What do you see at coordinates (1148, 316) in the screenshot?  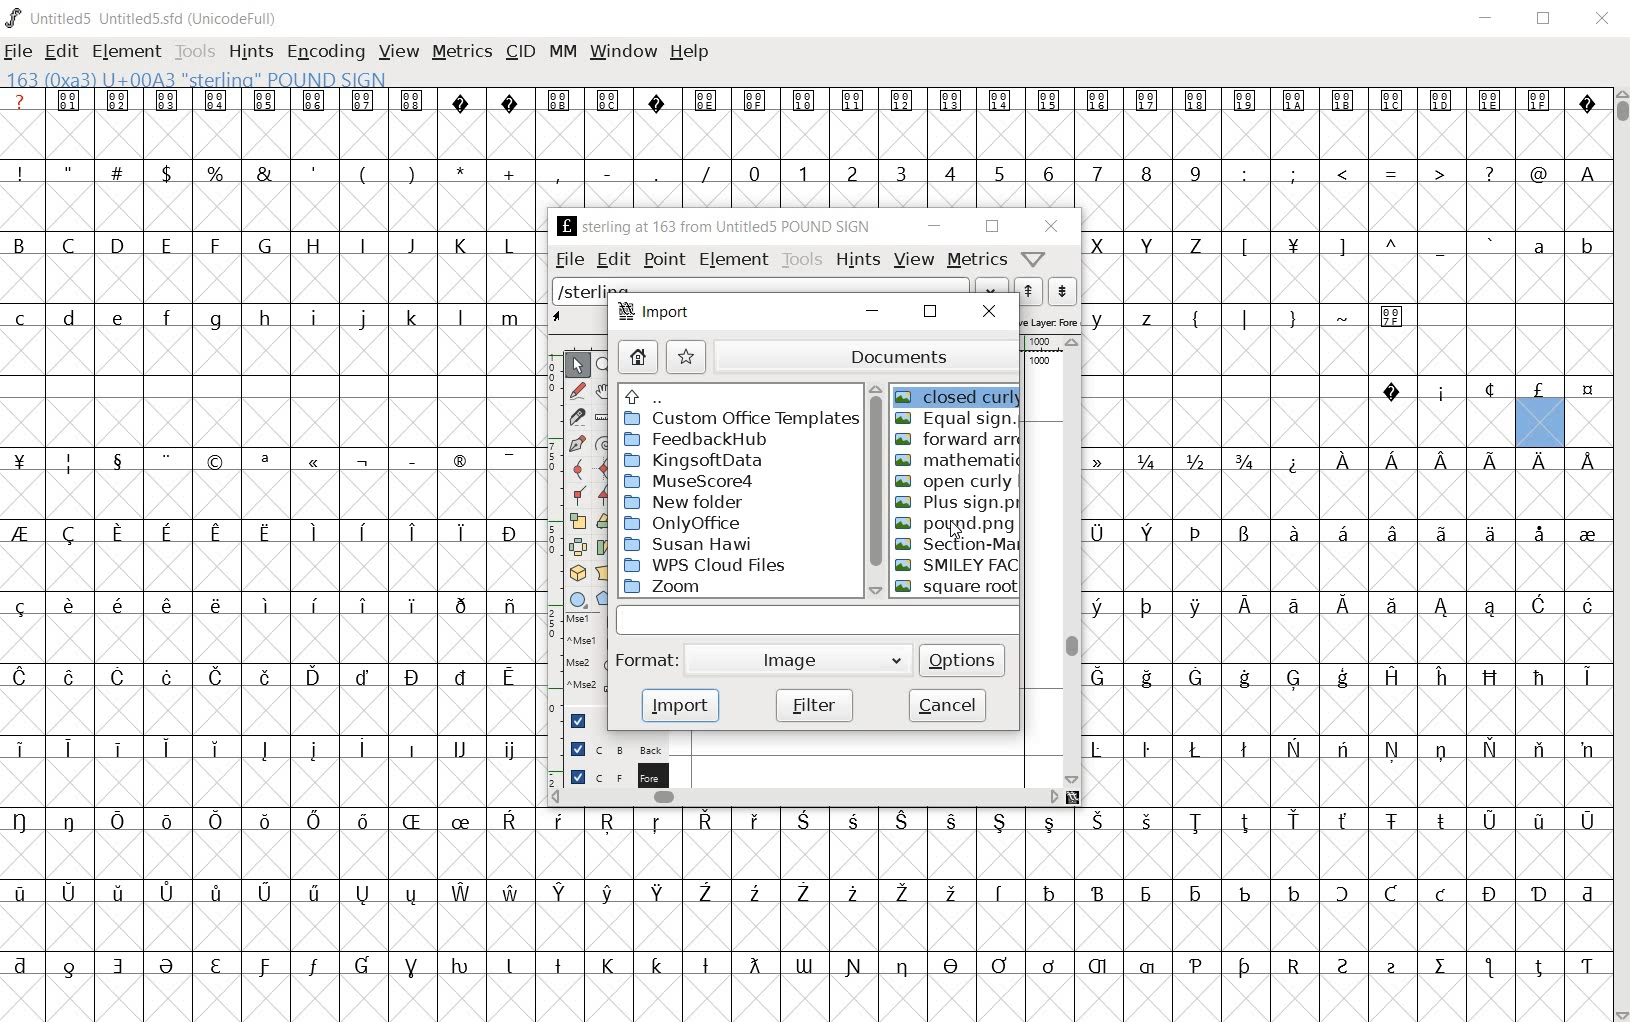 I see `z` at bounding box center [1148, 316].